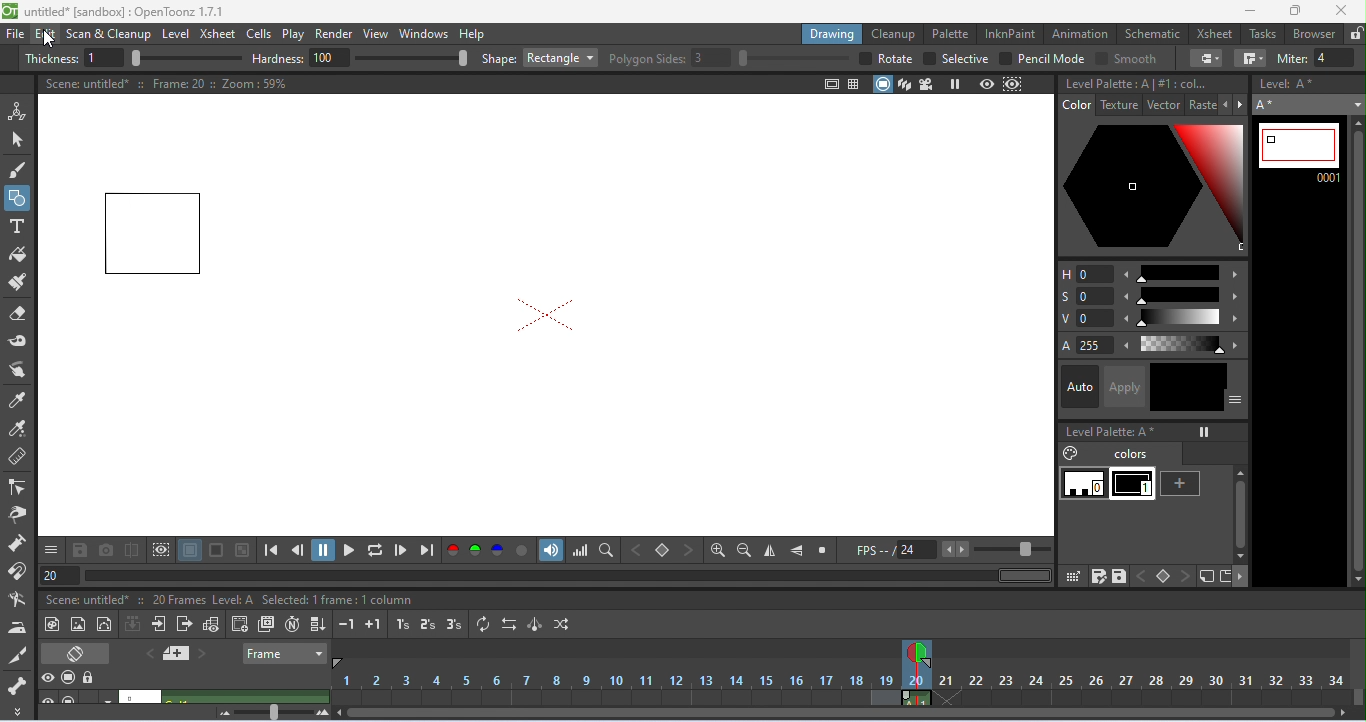  I want to click on zoom out, so click(744, 551).